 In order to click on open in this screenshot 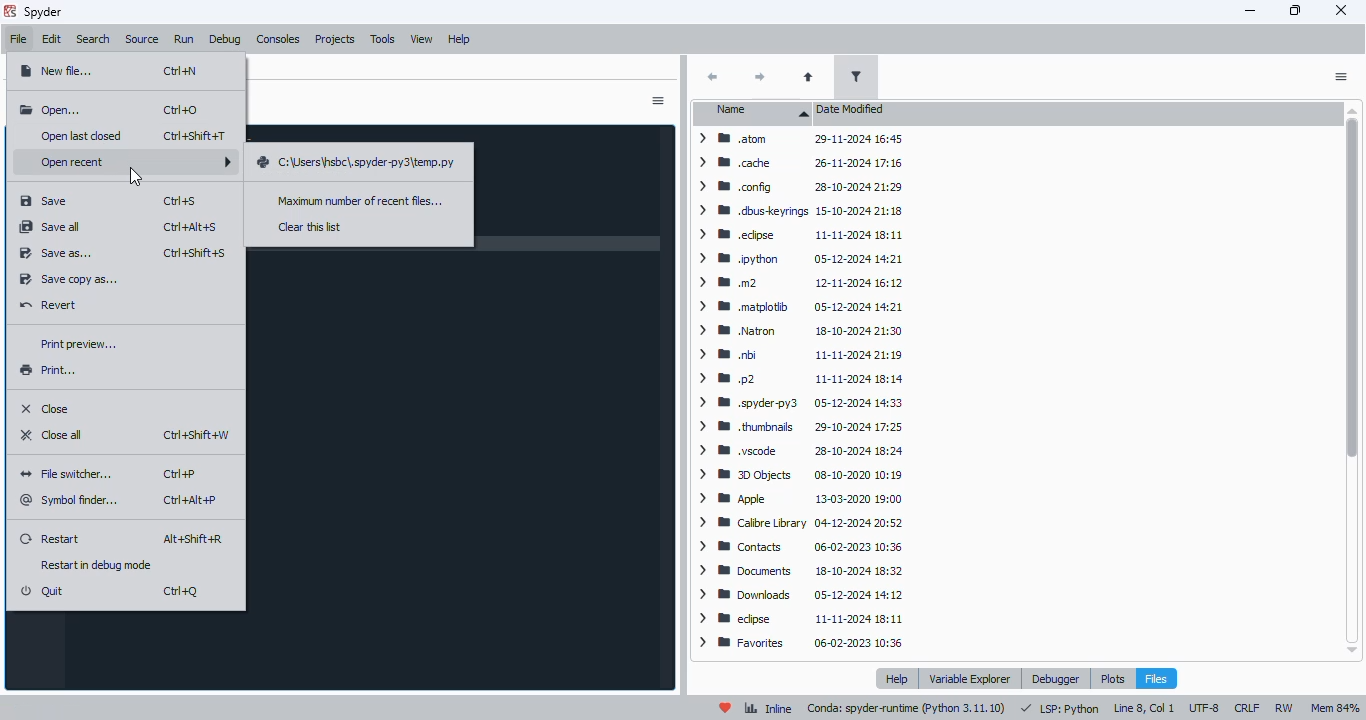, I will do `click(51, 111)`.